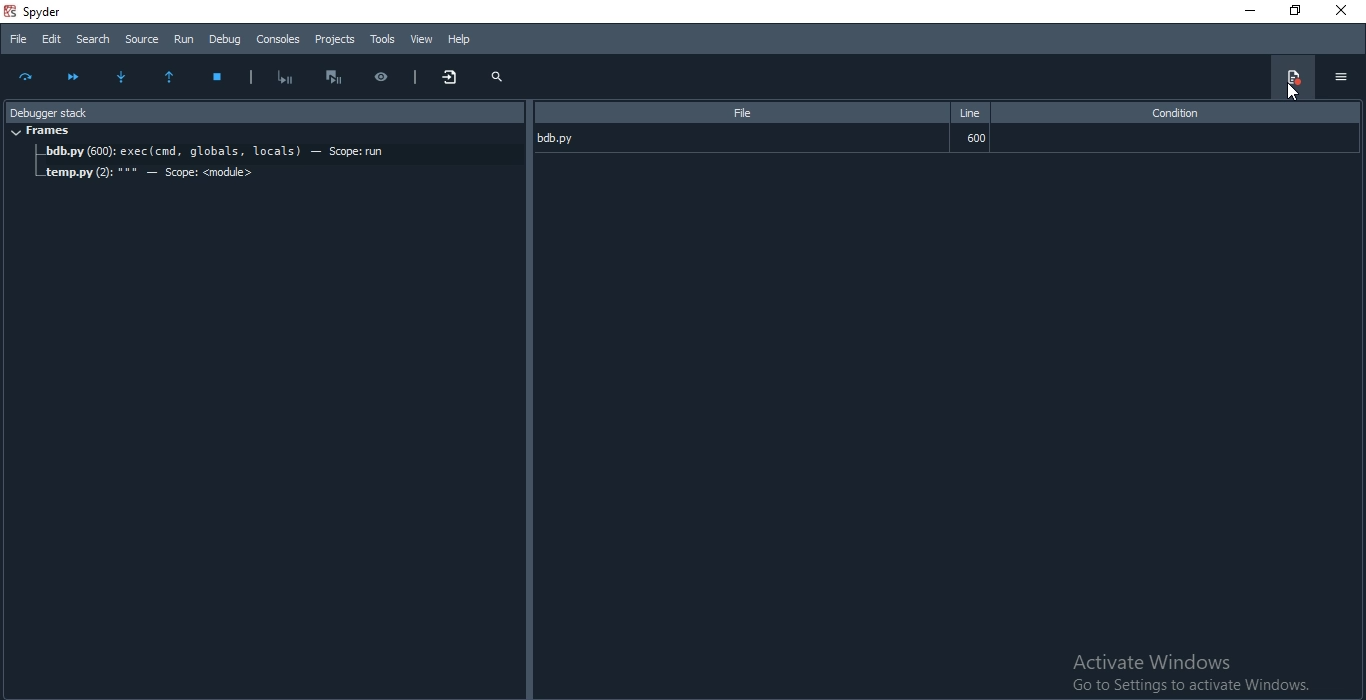  Describe the element at coordinates (1173, 113) in the screenshot. I see `Condition` at that location.